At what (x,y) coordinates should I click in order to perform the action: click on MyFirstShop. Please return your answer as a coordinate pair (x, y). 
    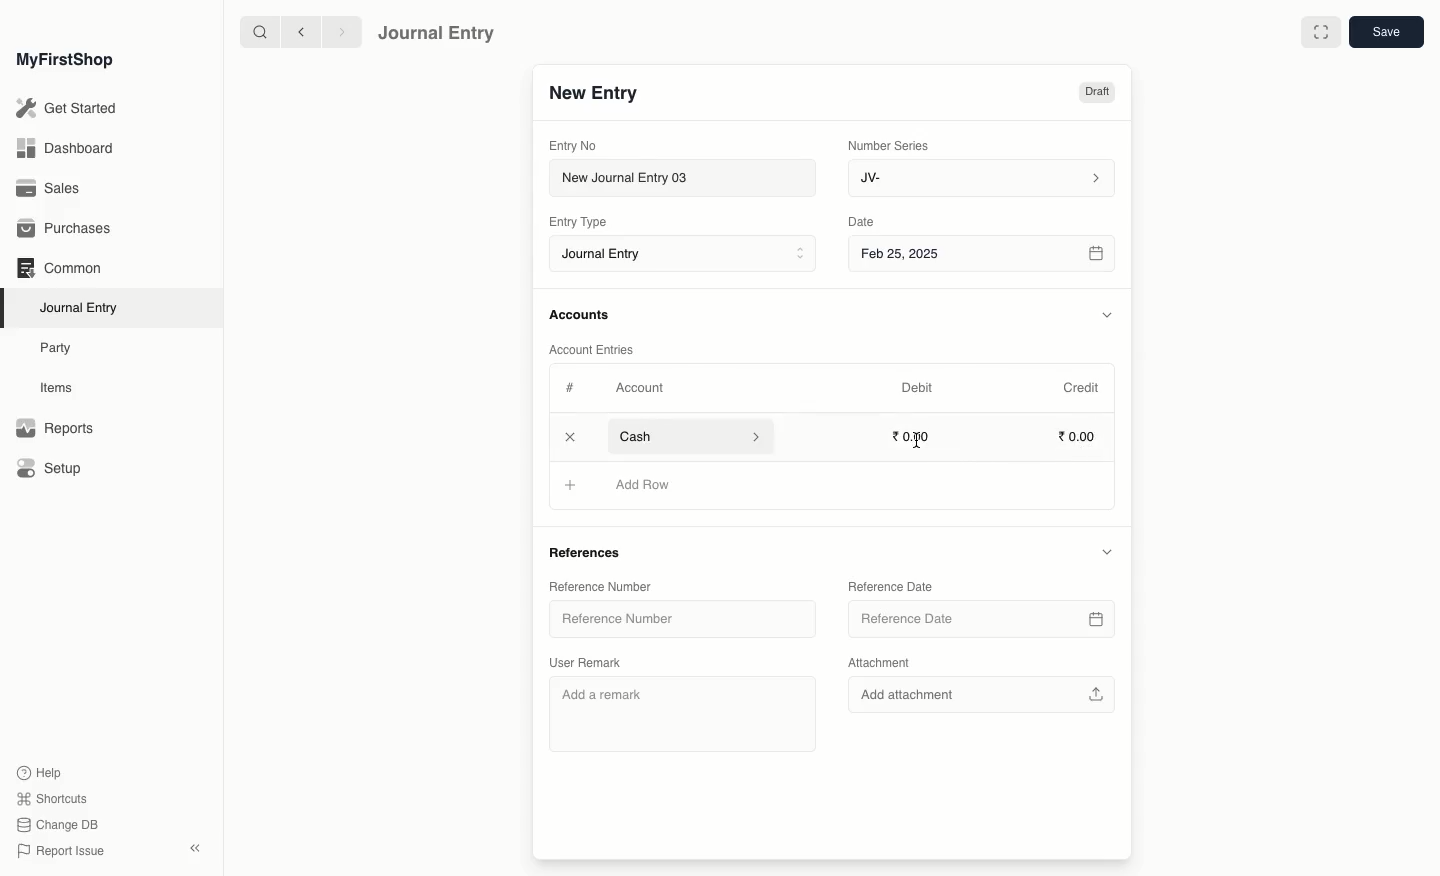
    Looking at the image, I should click on (63, 61).